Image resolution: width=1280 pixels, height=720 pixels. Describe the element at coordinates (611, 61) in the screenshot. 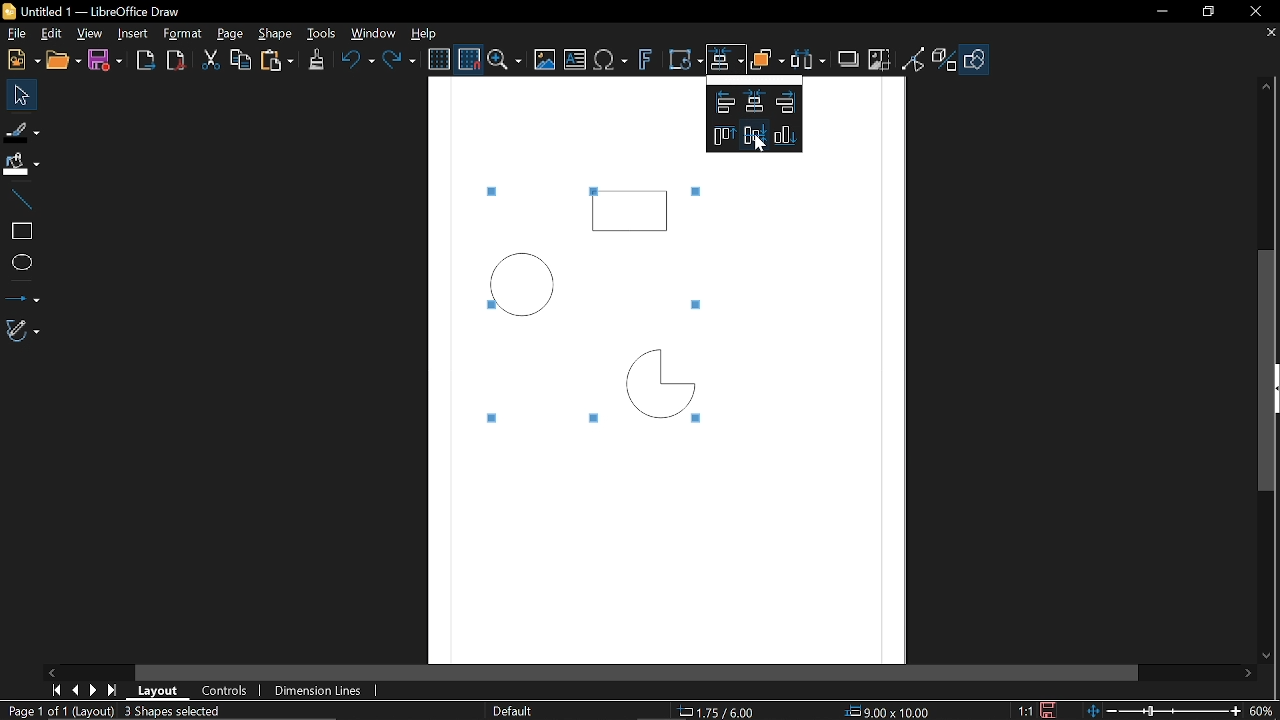

I see `Insert text` at that location.